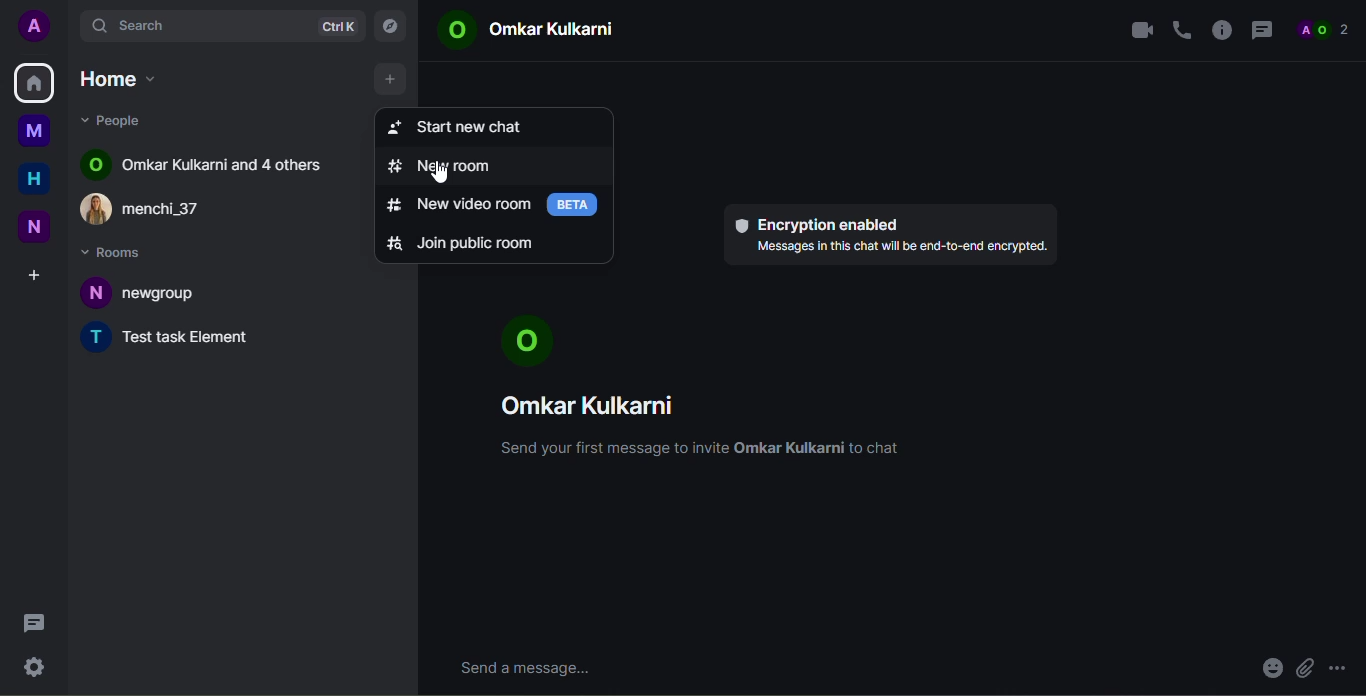 This screenshot has width=1366, height=696. I want to click on profile, so click(37, 25).